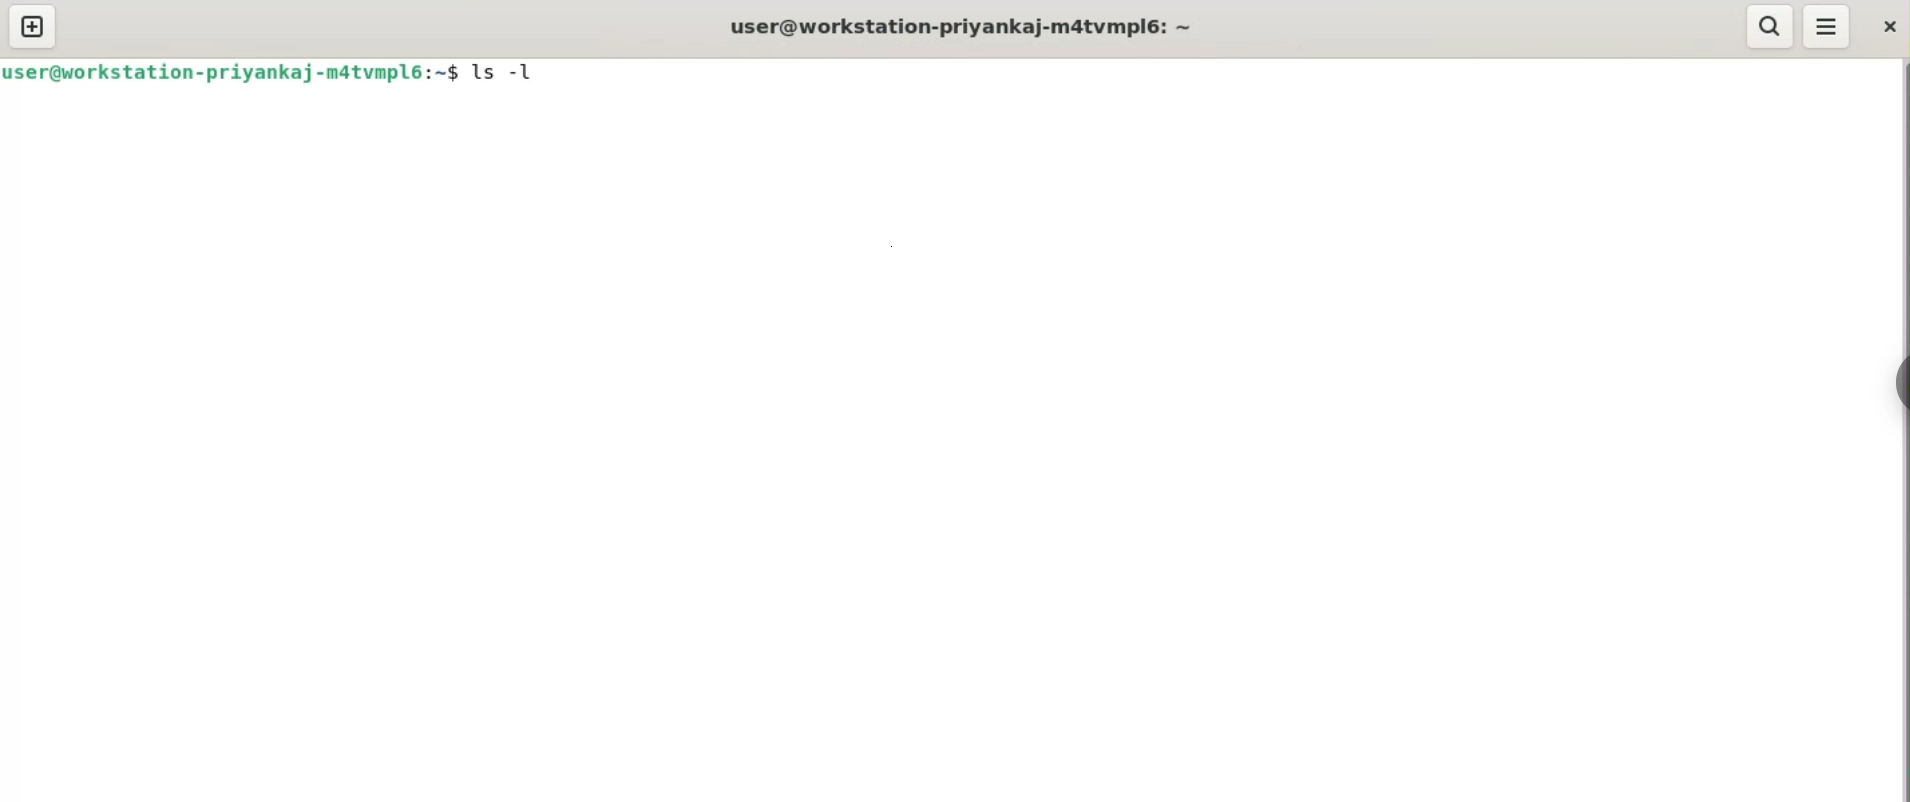 The image size is (1910, 802). What do you see at coordinates (1826, 26) in the screenshot?
I see `menu` at bounding box center [1826, 26].